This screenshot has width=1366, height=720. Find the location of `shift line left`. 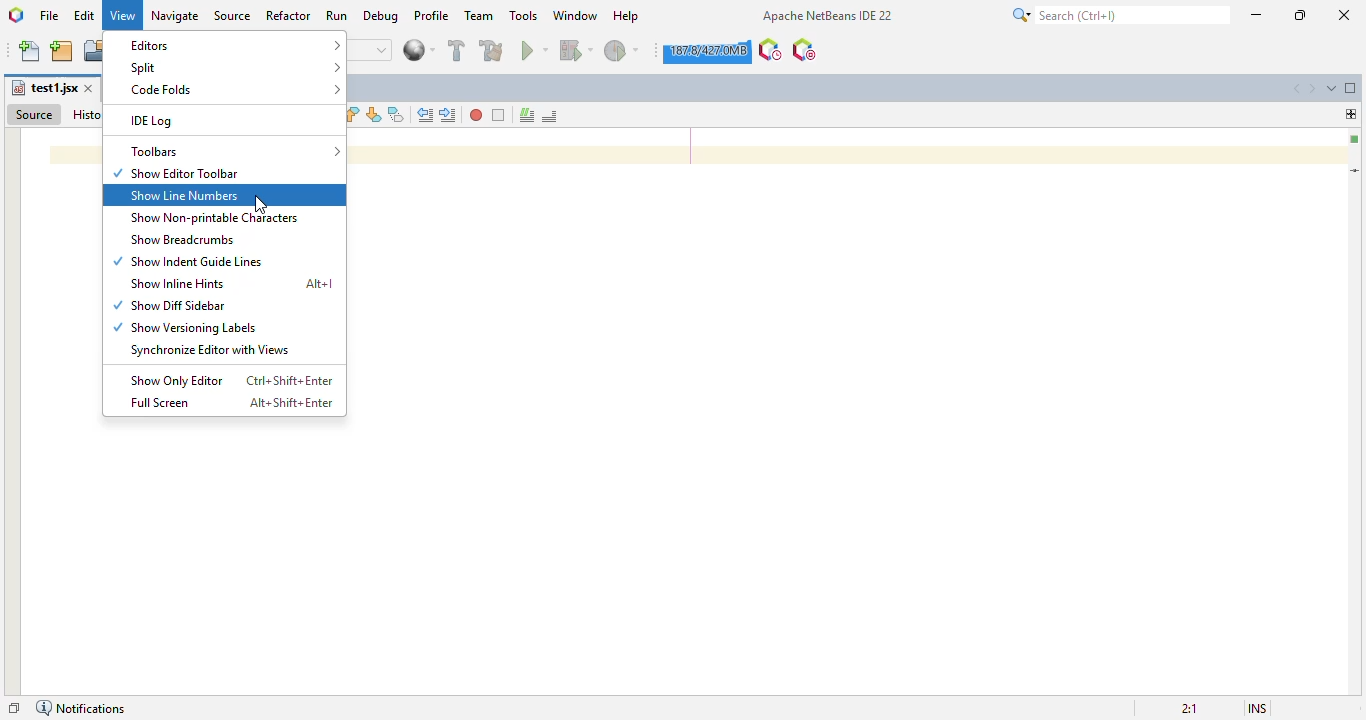

shift line left is located at coordinates (425, 115).